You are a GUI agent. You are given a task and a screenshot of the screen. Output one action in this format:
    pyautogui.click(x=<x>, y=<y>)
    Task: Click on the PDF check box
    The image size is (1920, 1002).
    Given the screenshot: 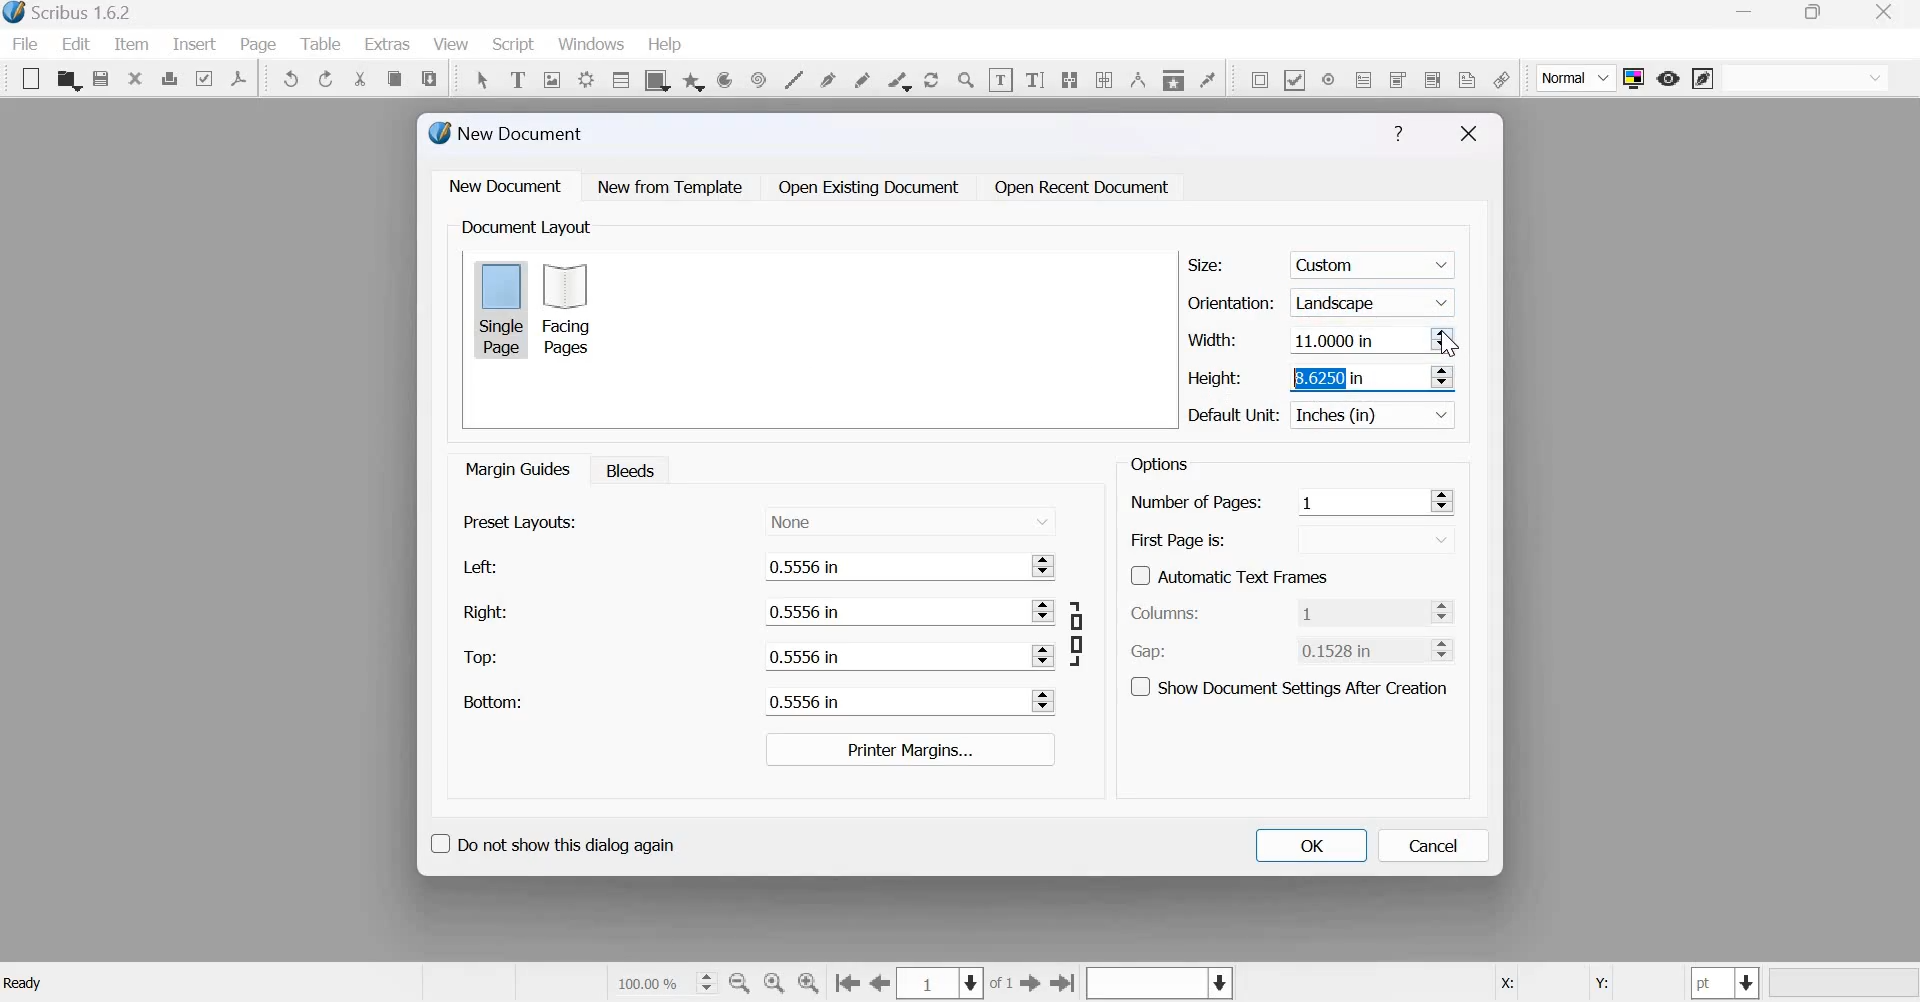 What is the action you would take?
    pyautogui.click(x=1294, y=78)
    